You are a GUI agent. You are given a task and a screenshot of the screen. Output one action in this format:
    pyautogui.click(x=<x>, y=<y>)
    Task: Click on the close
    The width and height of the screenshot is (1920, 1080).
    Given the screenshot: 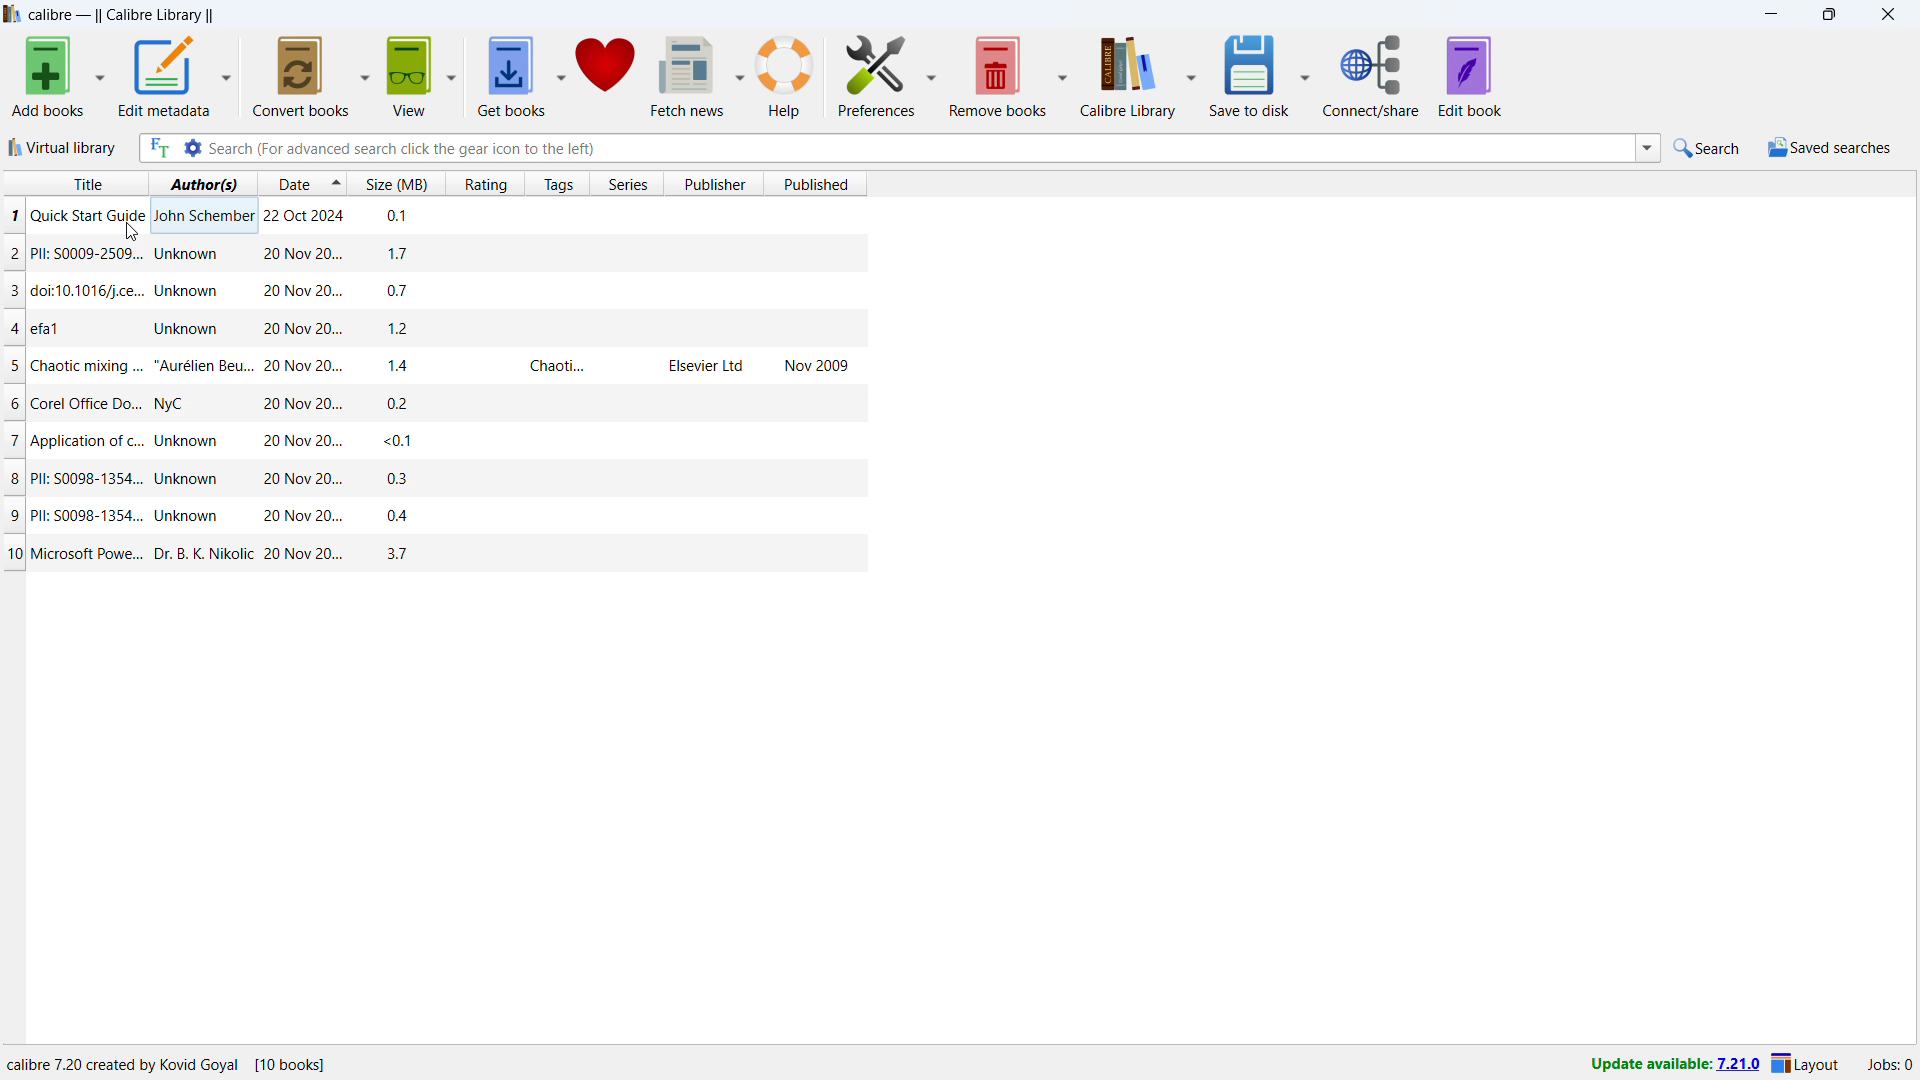 What is the action you would take?
    pyautogui.click(x=1887, y=15)
    